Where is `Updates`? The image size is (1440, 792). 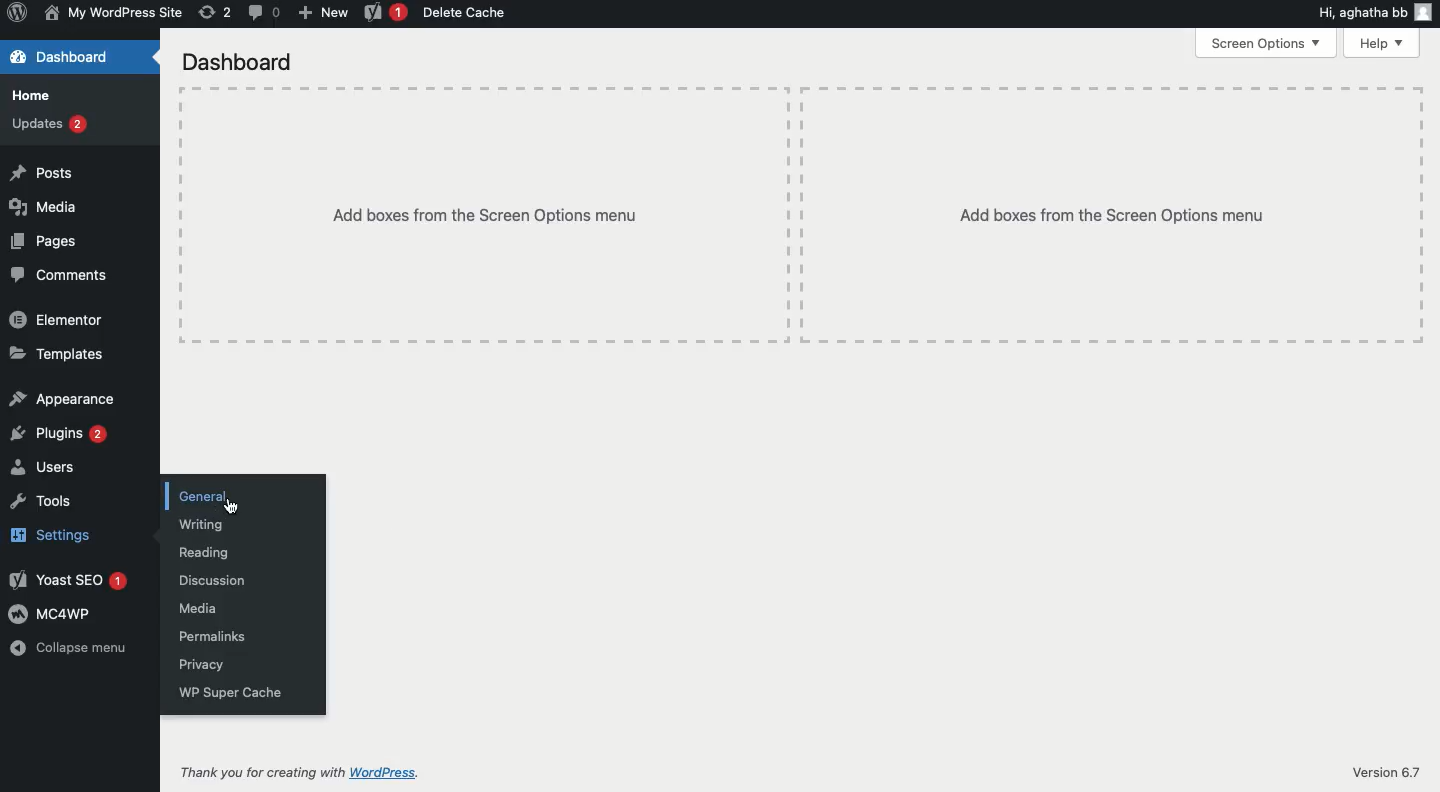
Updates is located at coordinates (45, 122).